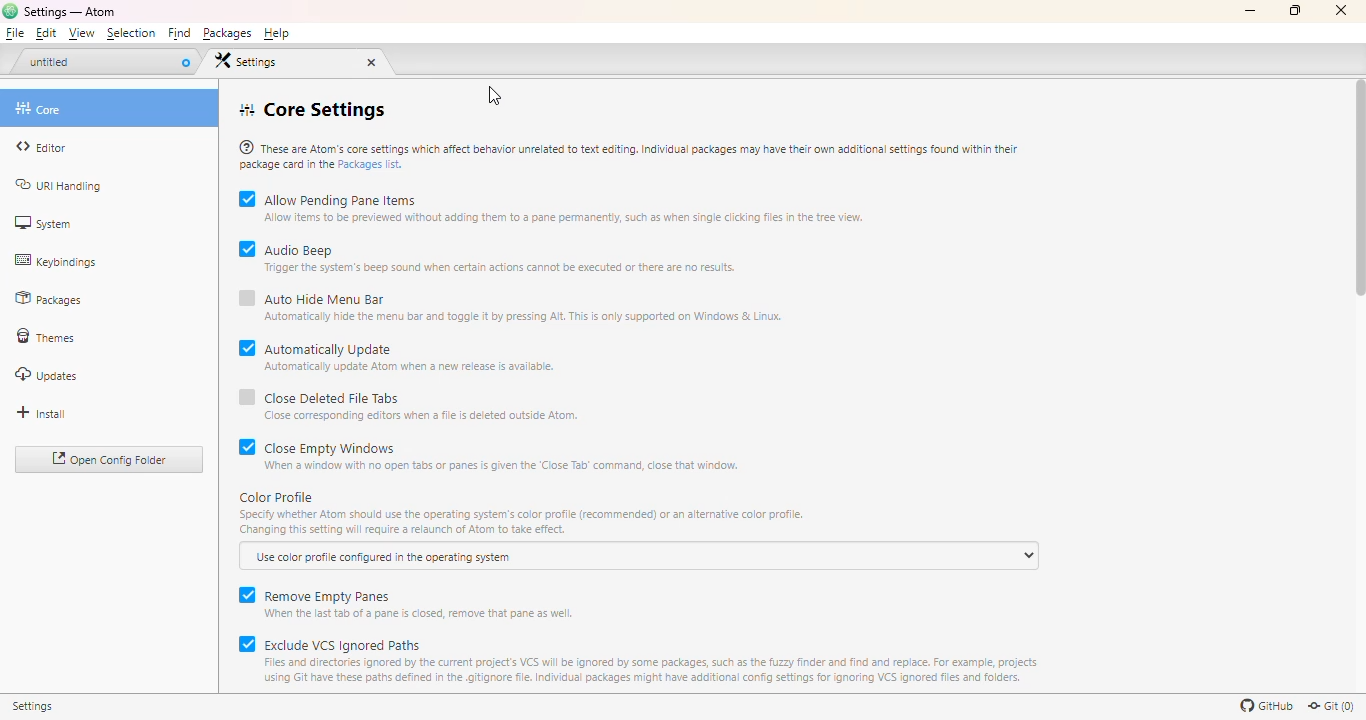 The image size is (1366, 720). Describe the element at coordinates (639, 555) in the screenshot. I see `use color profile configured in the operating system` at that location.